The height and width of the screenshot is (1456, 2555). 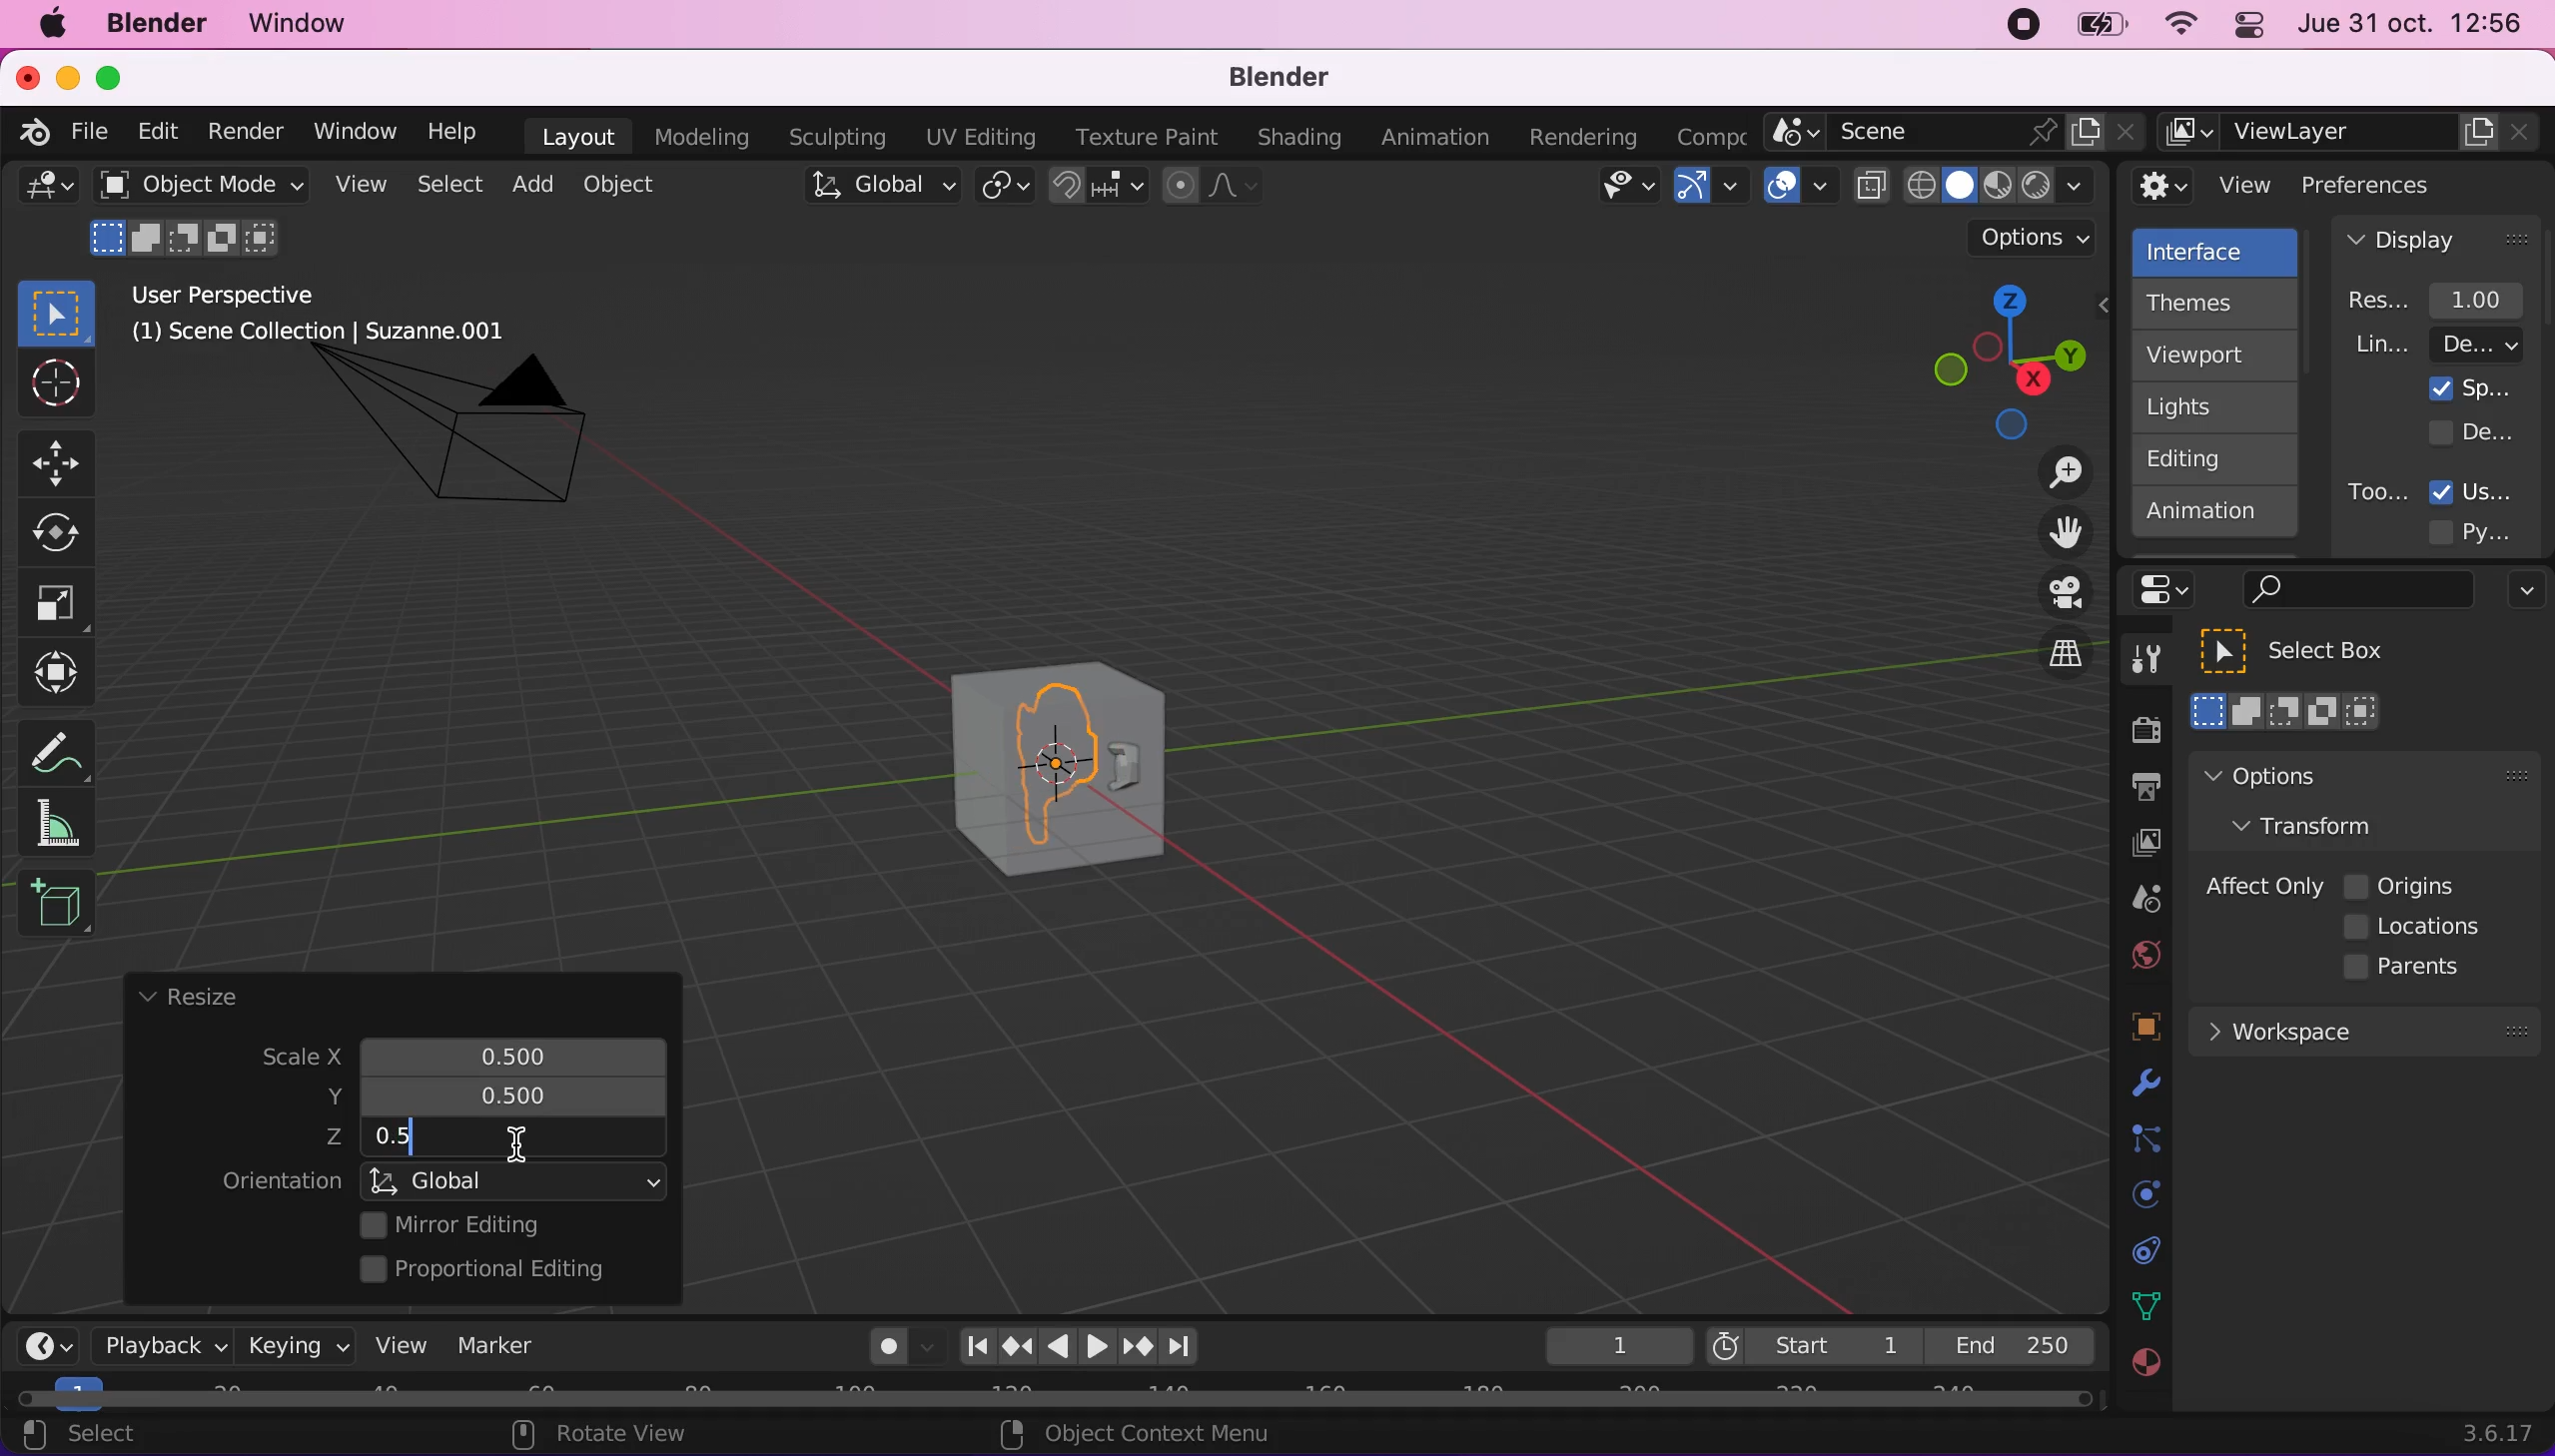 I want to click on , so click(x=65, y=460).